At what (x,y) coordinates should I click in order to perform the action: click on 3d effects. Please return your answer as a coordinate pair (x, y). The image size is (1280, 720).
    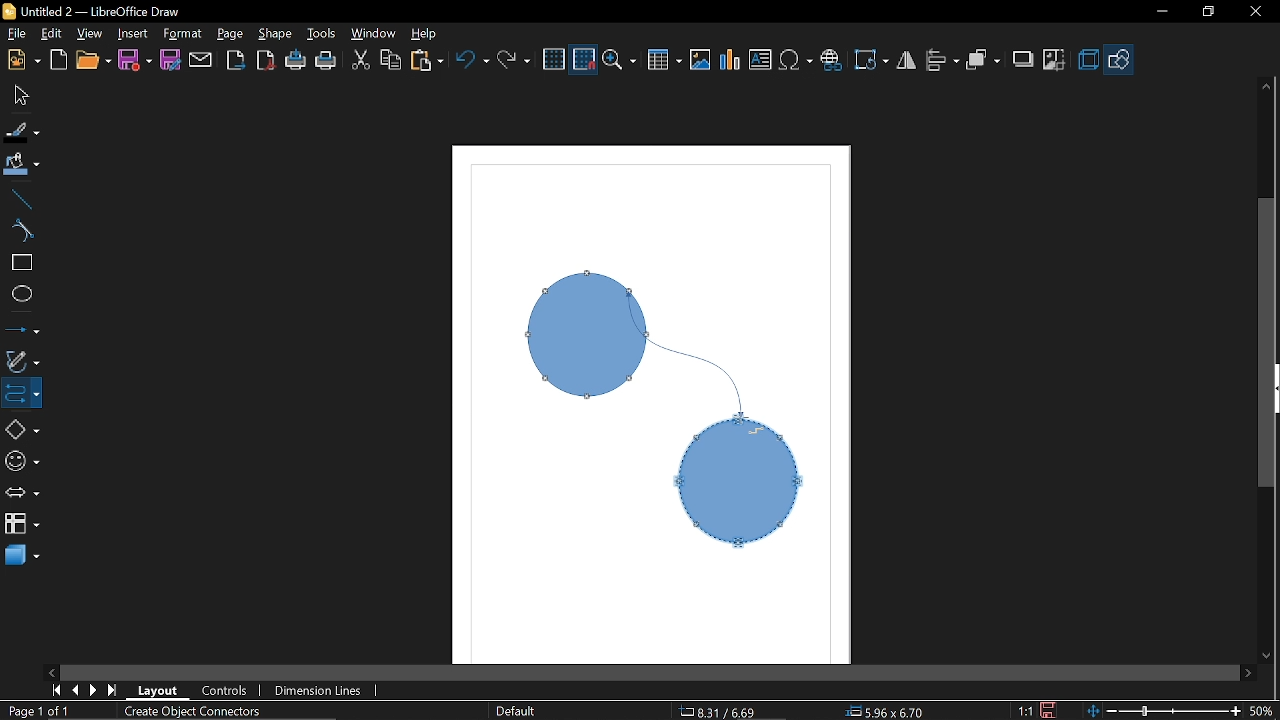
    Looking at the image, I should click on (1090, 60).